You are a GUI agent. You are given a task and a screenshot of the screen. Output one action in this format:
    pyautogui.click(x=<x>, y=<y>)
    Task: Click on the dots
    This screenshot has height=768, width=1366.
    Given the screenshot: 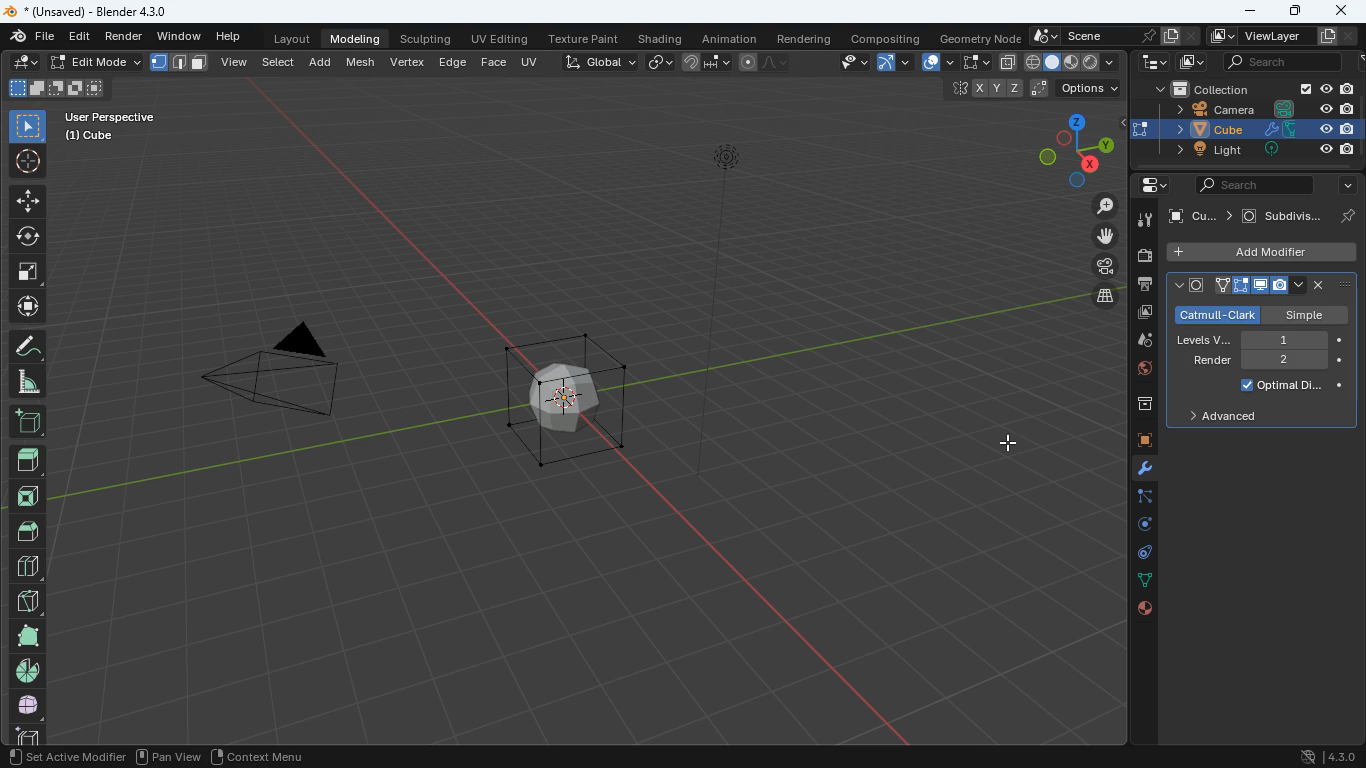 What is the action you would take?
    pyautogui.click(x=1140, y=581)
    